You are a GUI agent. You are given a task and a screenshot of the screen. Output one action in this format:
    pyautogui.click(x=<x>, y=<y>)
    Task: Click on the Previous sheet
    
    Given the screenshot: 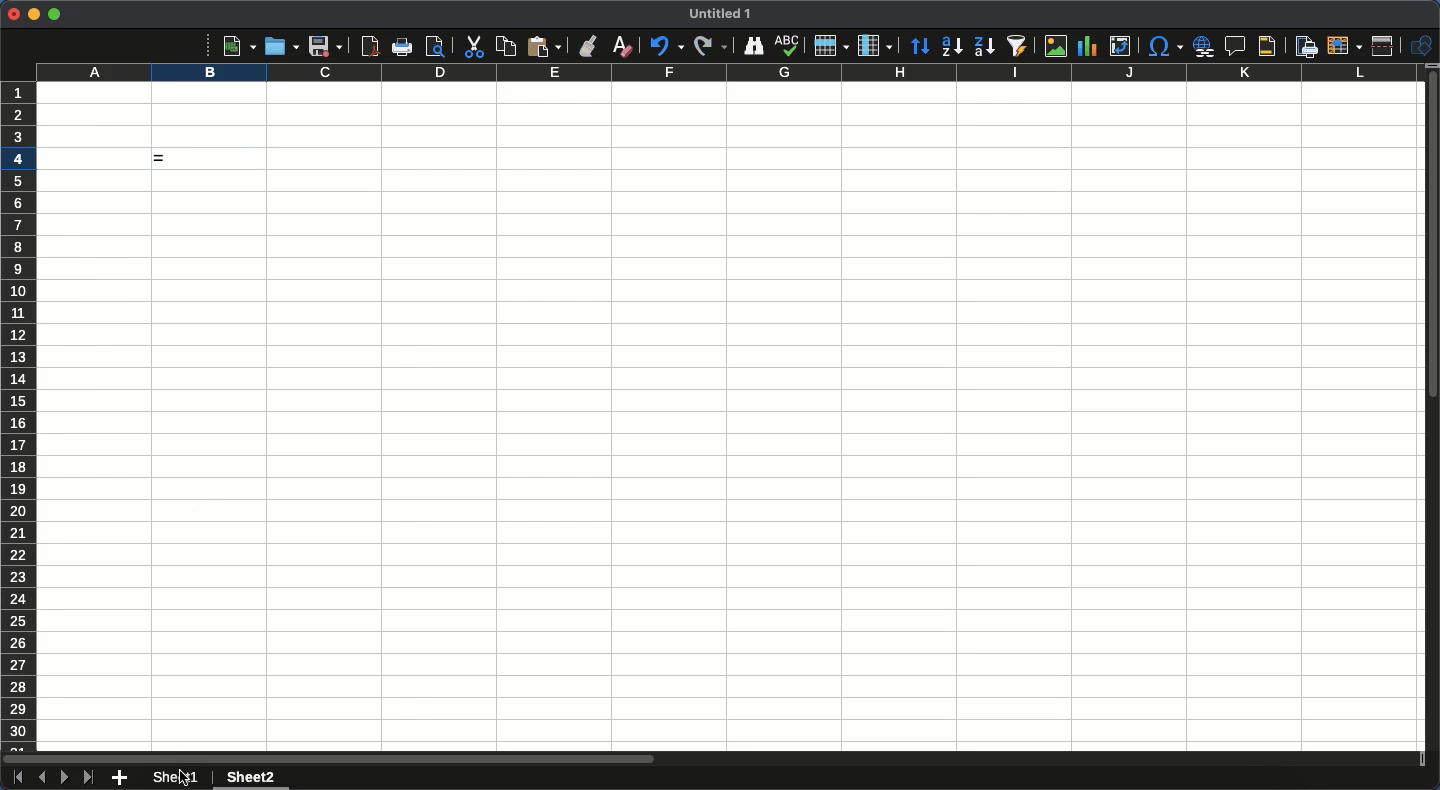 What is the action you would take?
    pyautogui.click(x=41, y=777)
    